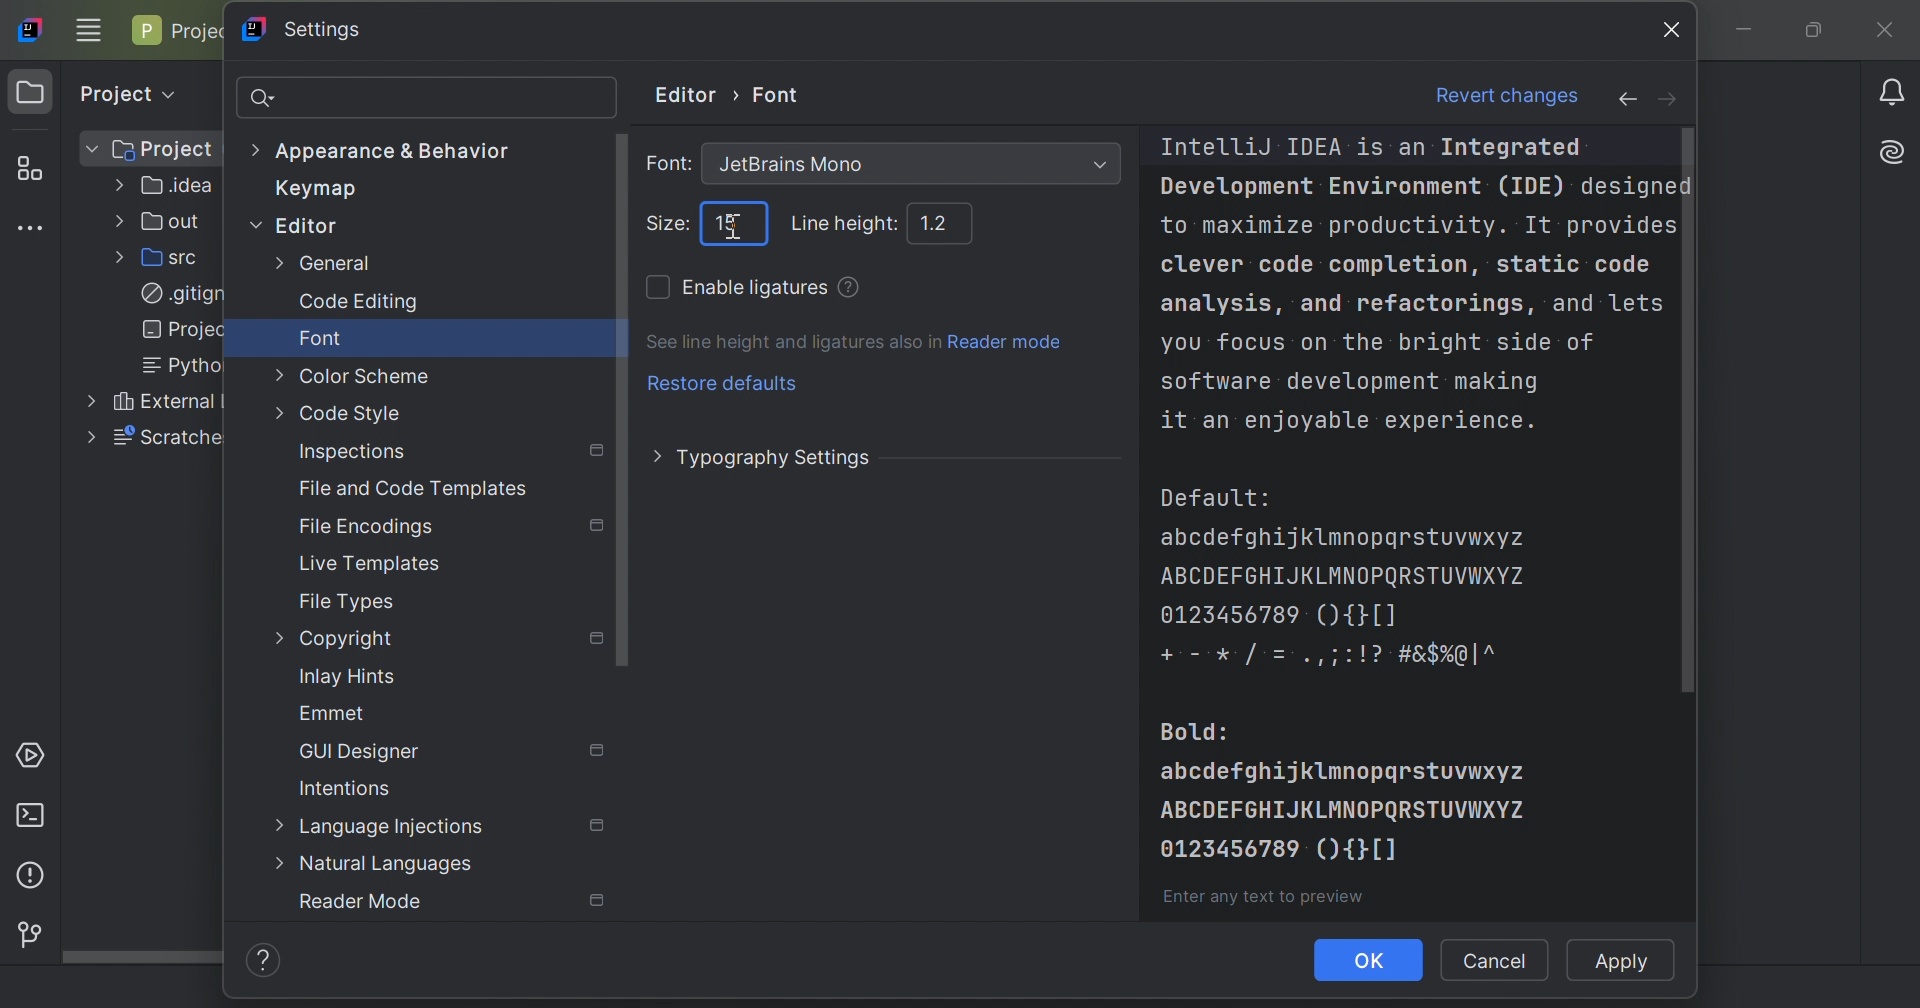 Image resolution: width=1920 pixels, height=1008 pixels. I want to click on Cancel, so click(1495, 960).